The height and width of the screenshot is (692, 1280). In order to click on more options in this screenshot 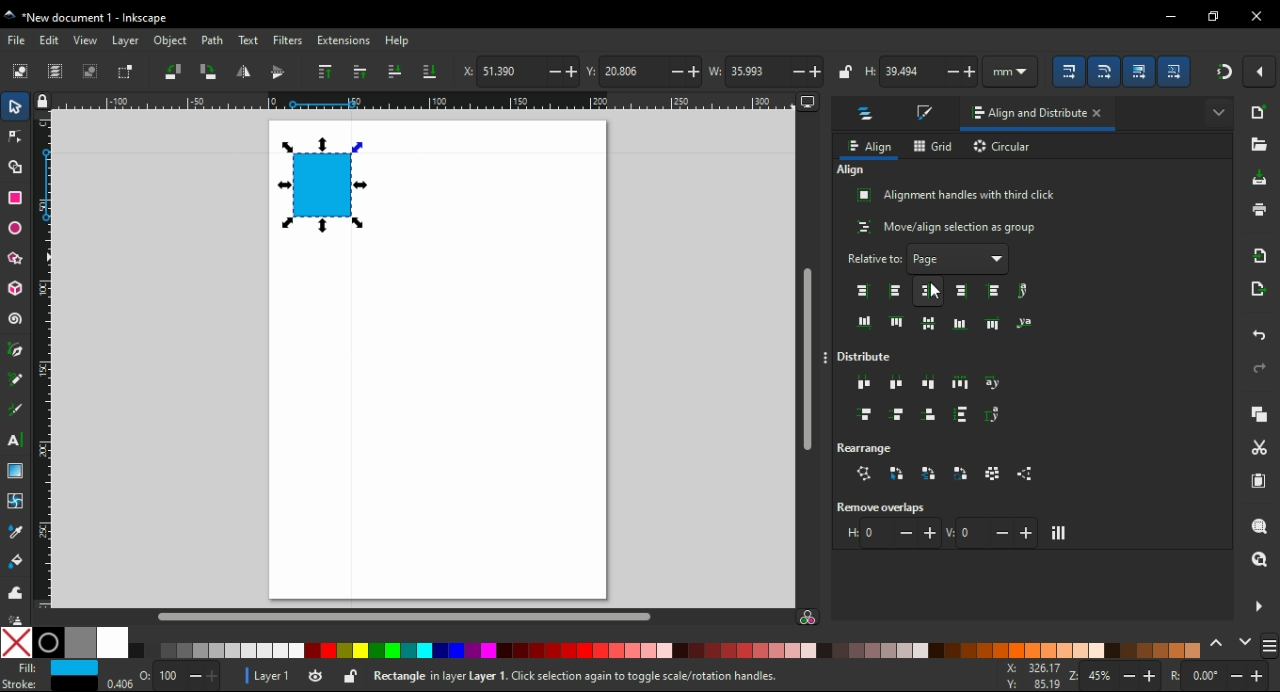, I will do `click(1258, 605)`.